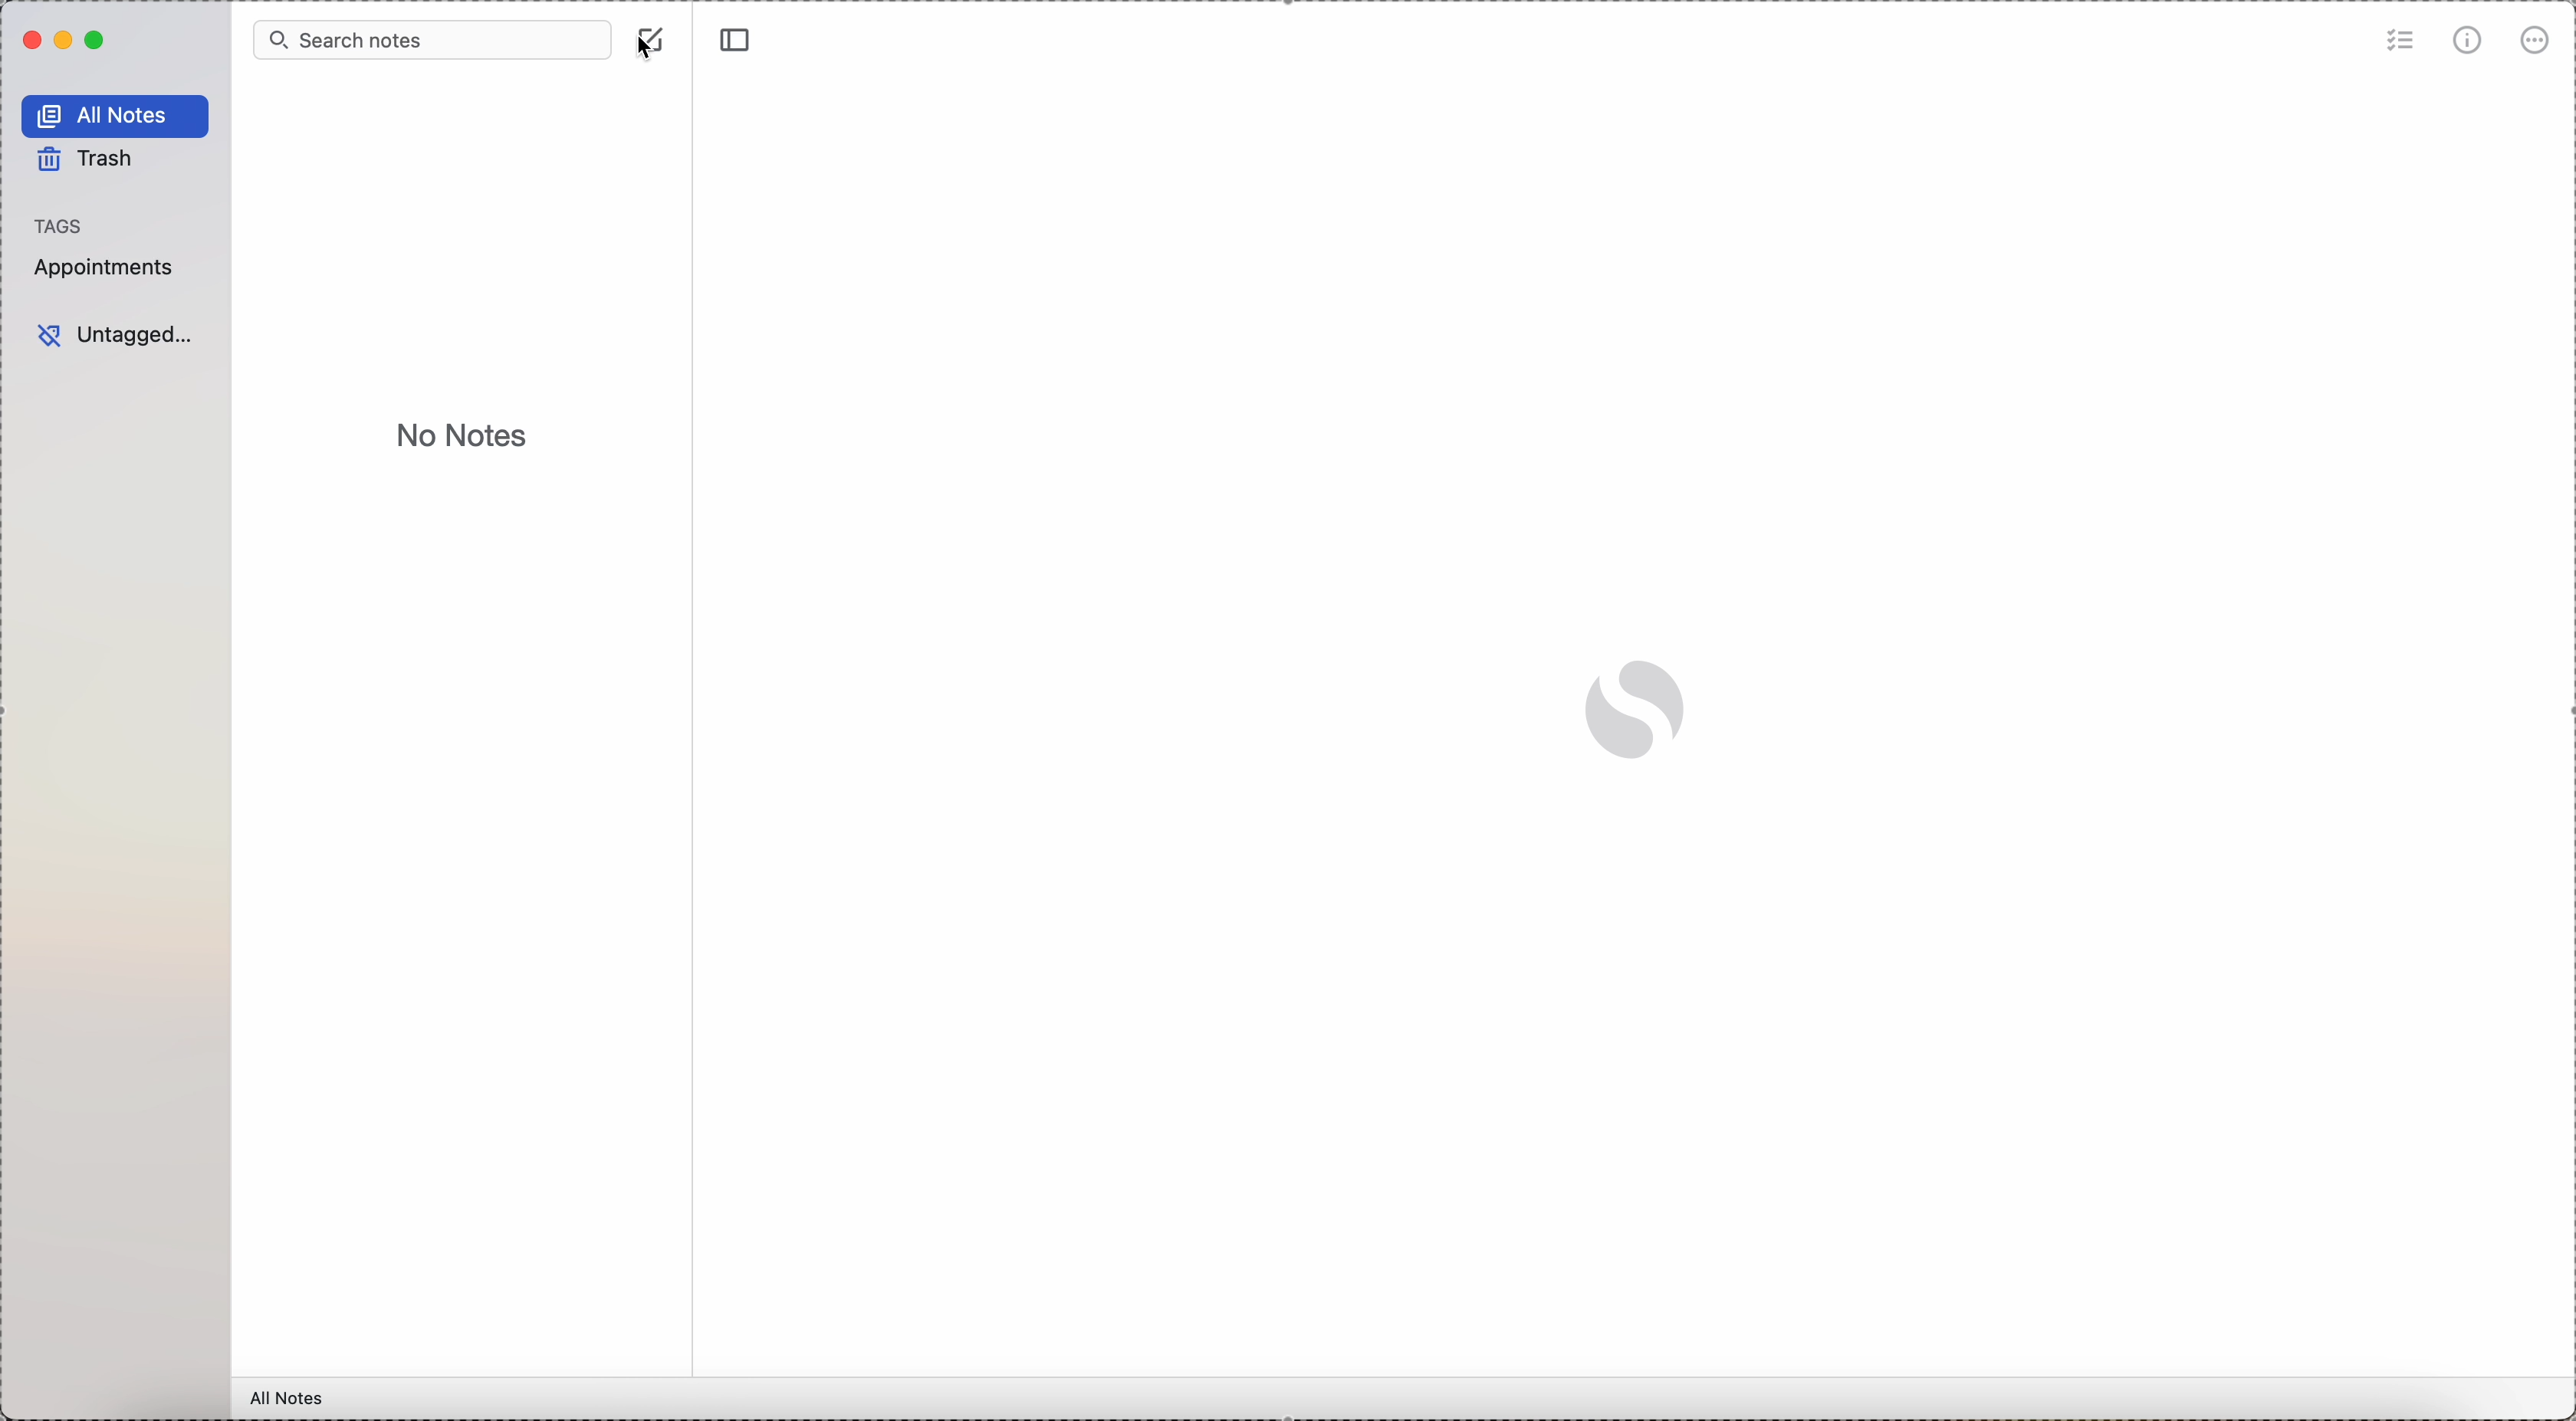  What do you see at coordinates (60, 225) in the screenshot?
I see `tags` at bounding box center [60, 225].